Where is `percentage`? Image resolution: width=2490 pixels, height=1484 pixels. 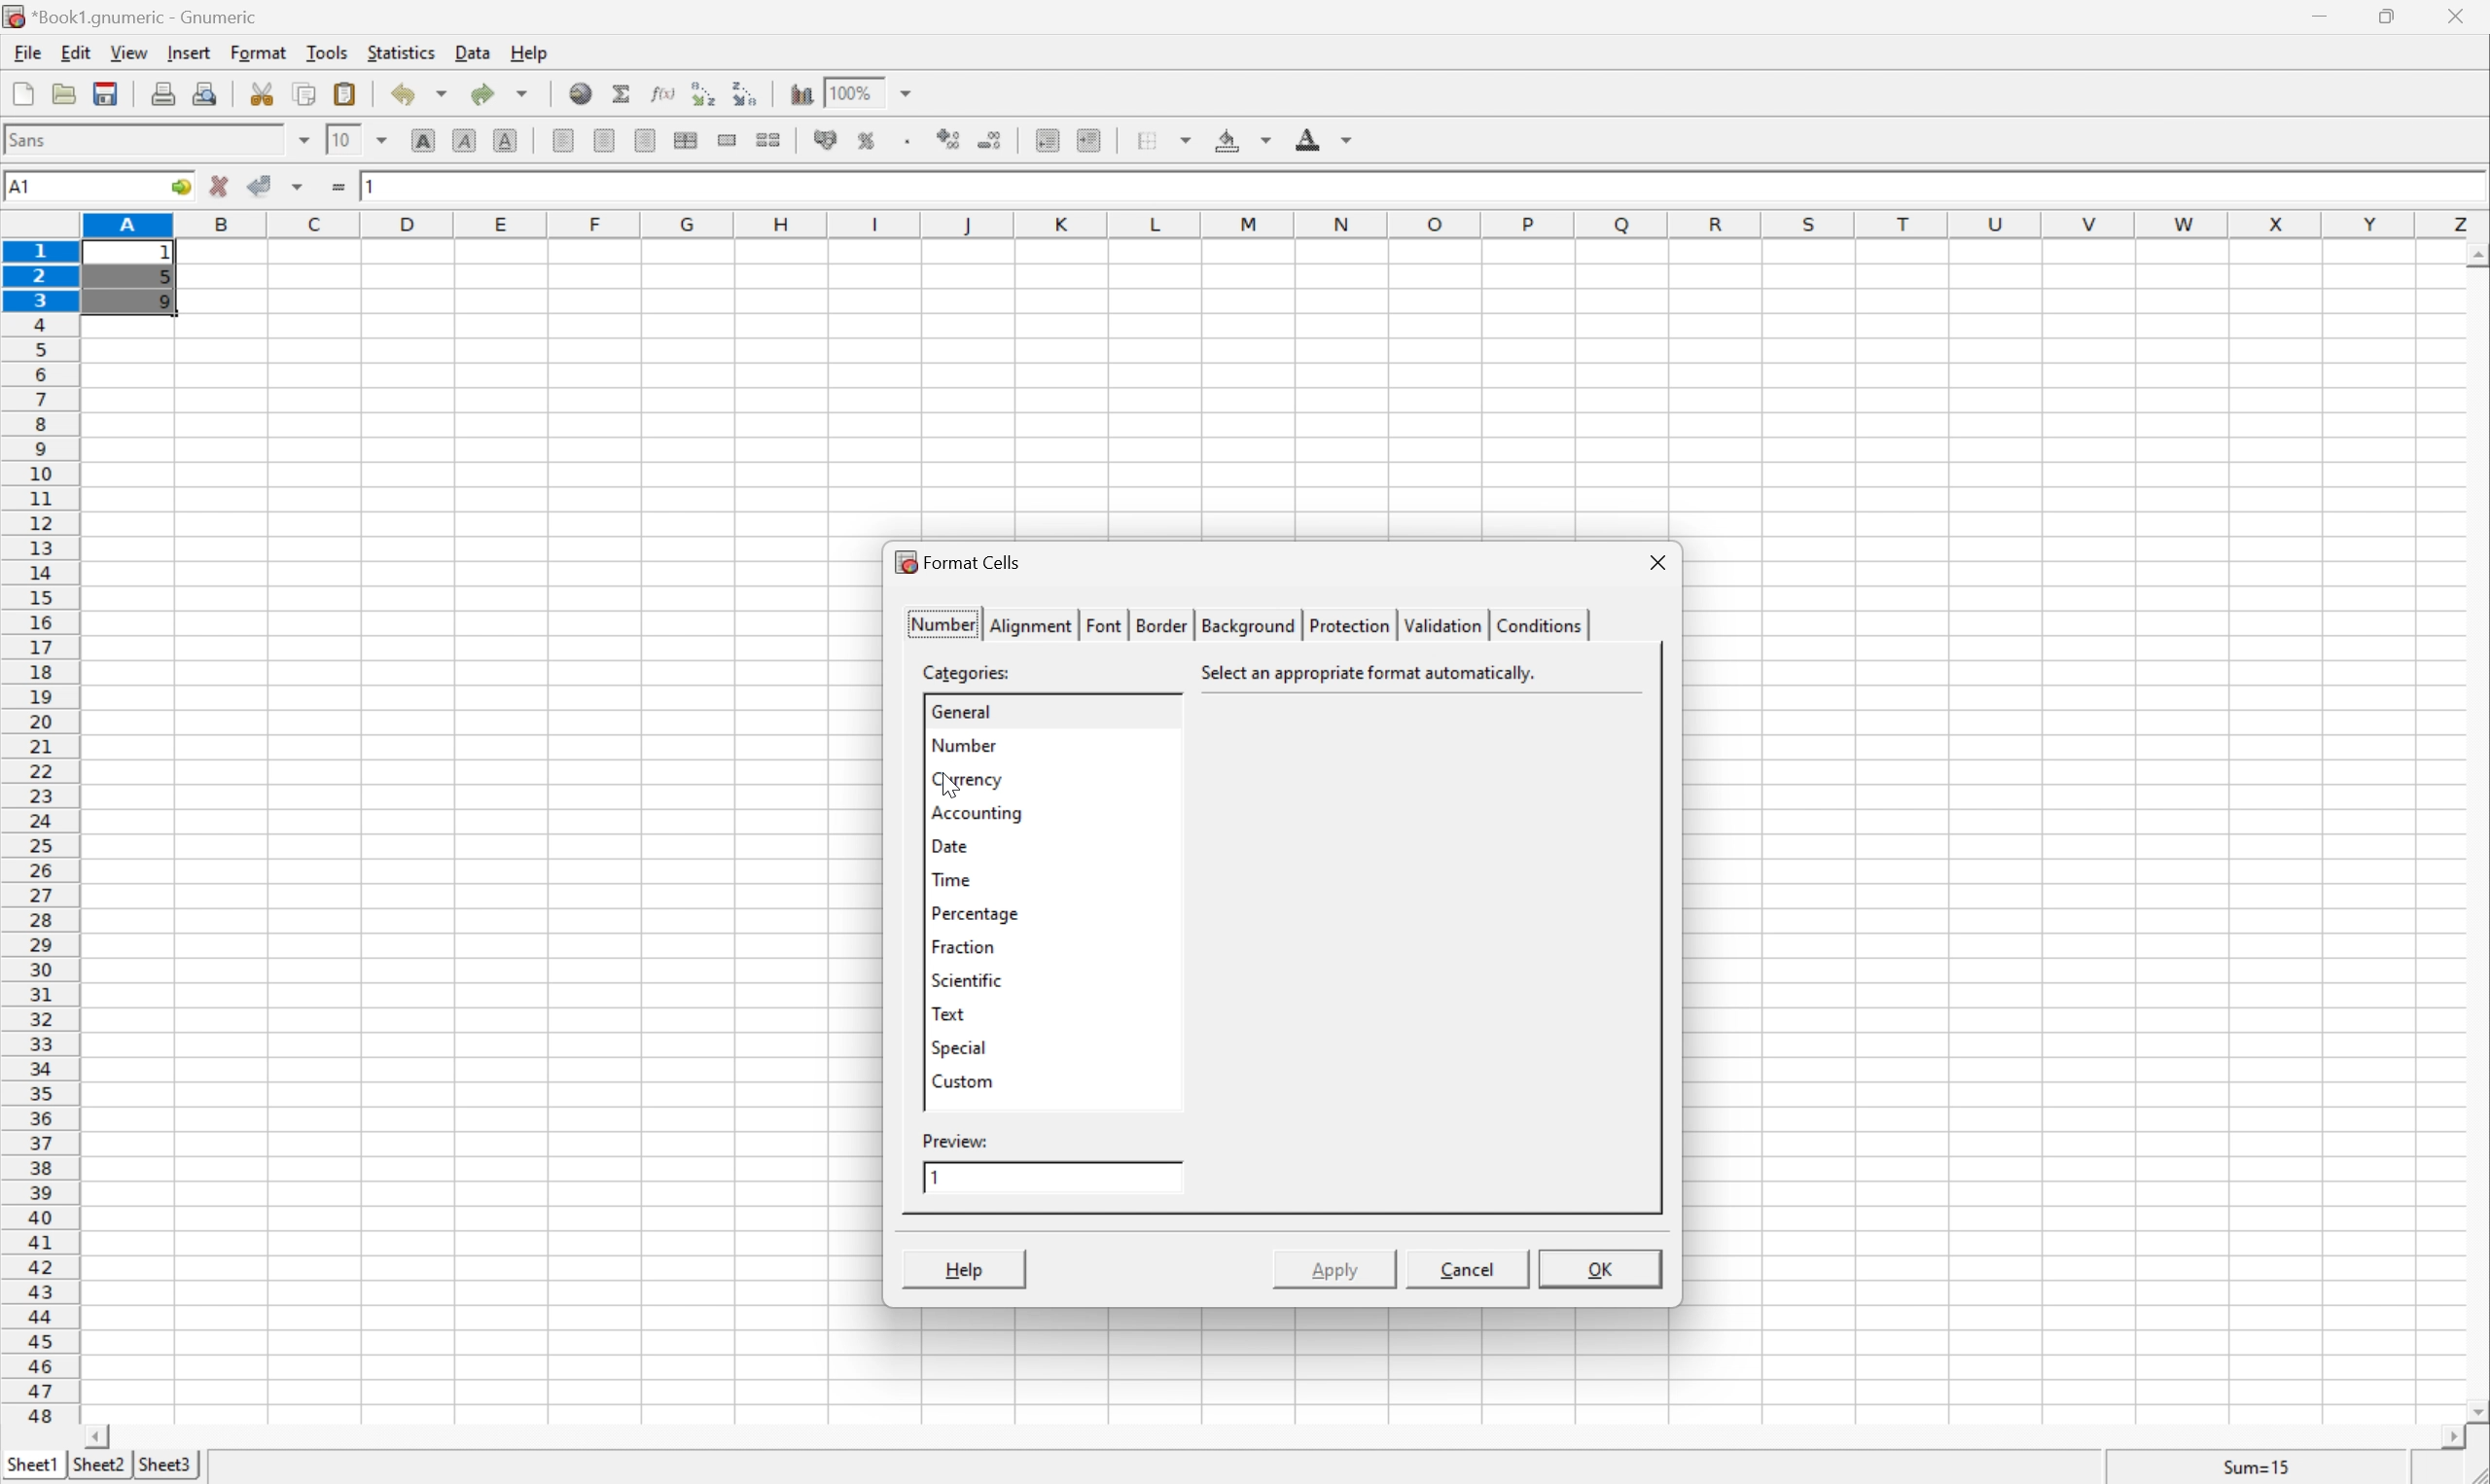 percentage is located at coordinates (976, 913).